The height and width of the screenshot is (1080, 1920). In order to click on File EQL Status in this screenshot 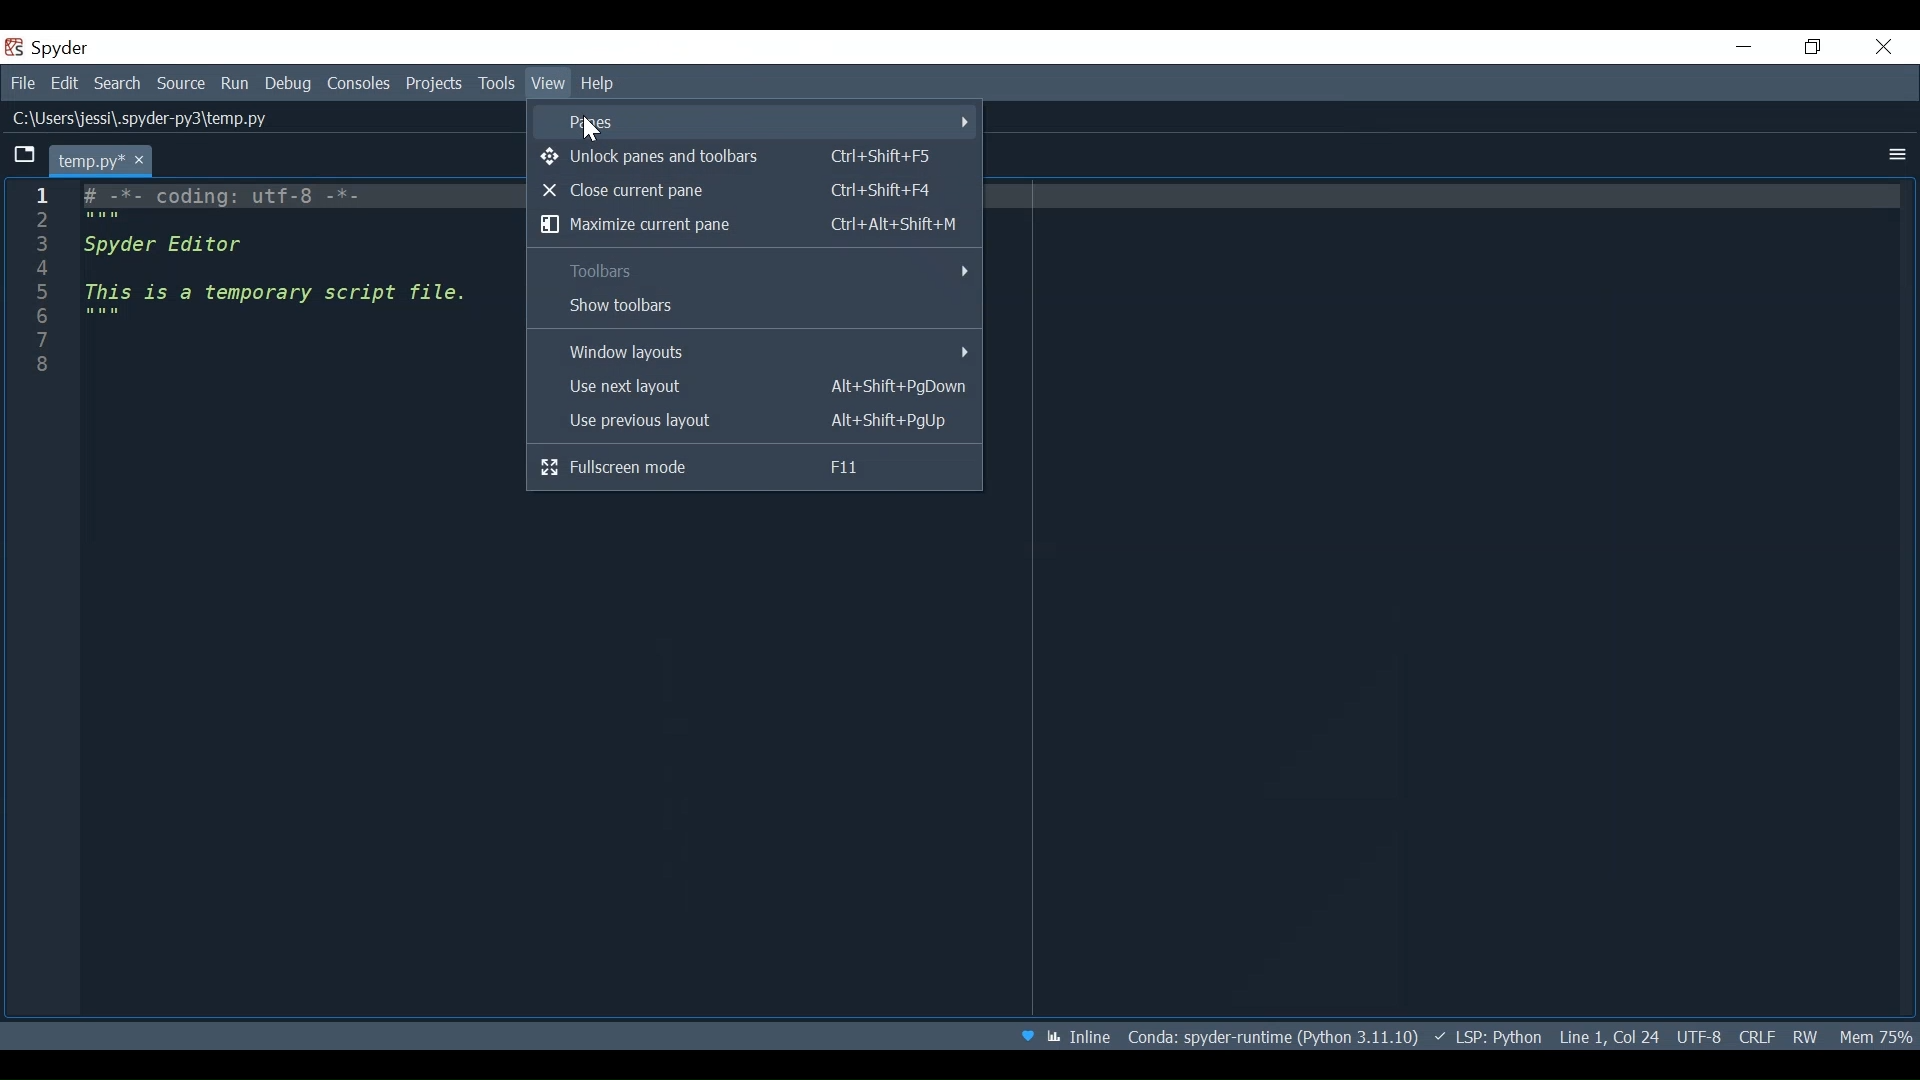, I will do `click(1750, 1036)`.